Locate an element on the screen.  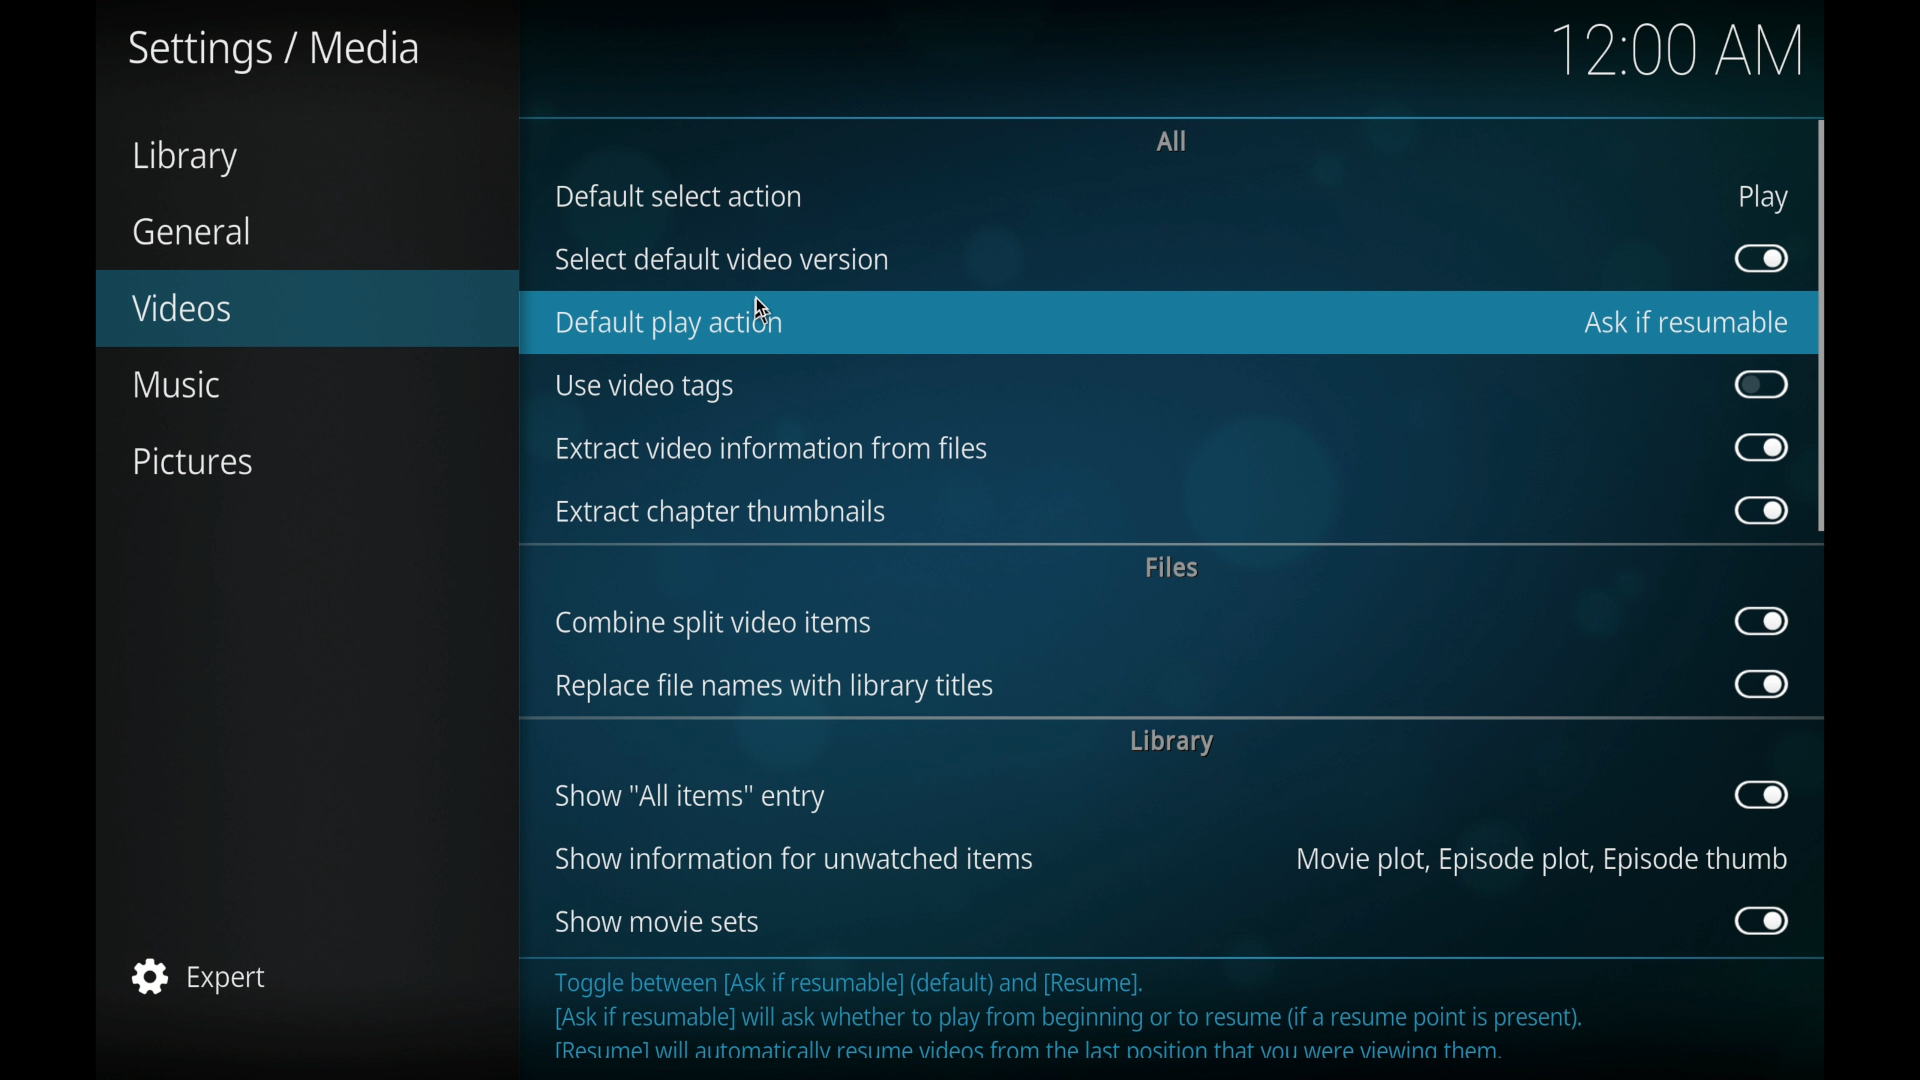
cursor is located at coordinates (763, 310).